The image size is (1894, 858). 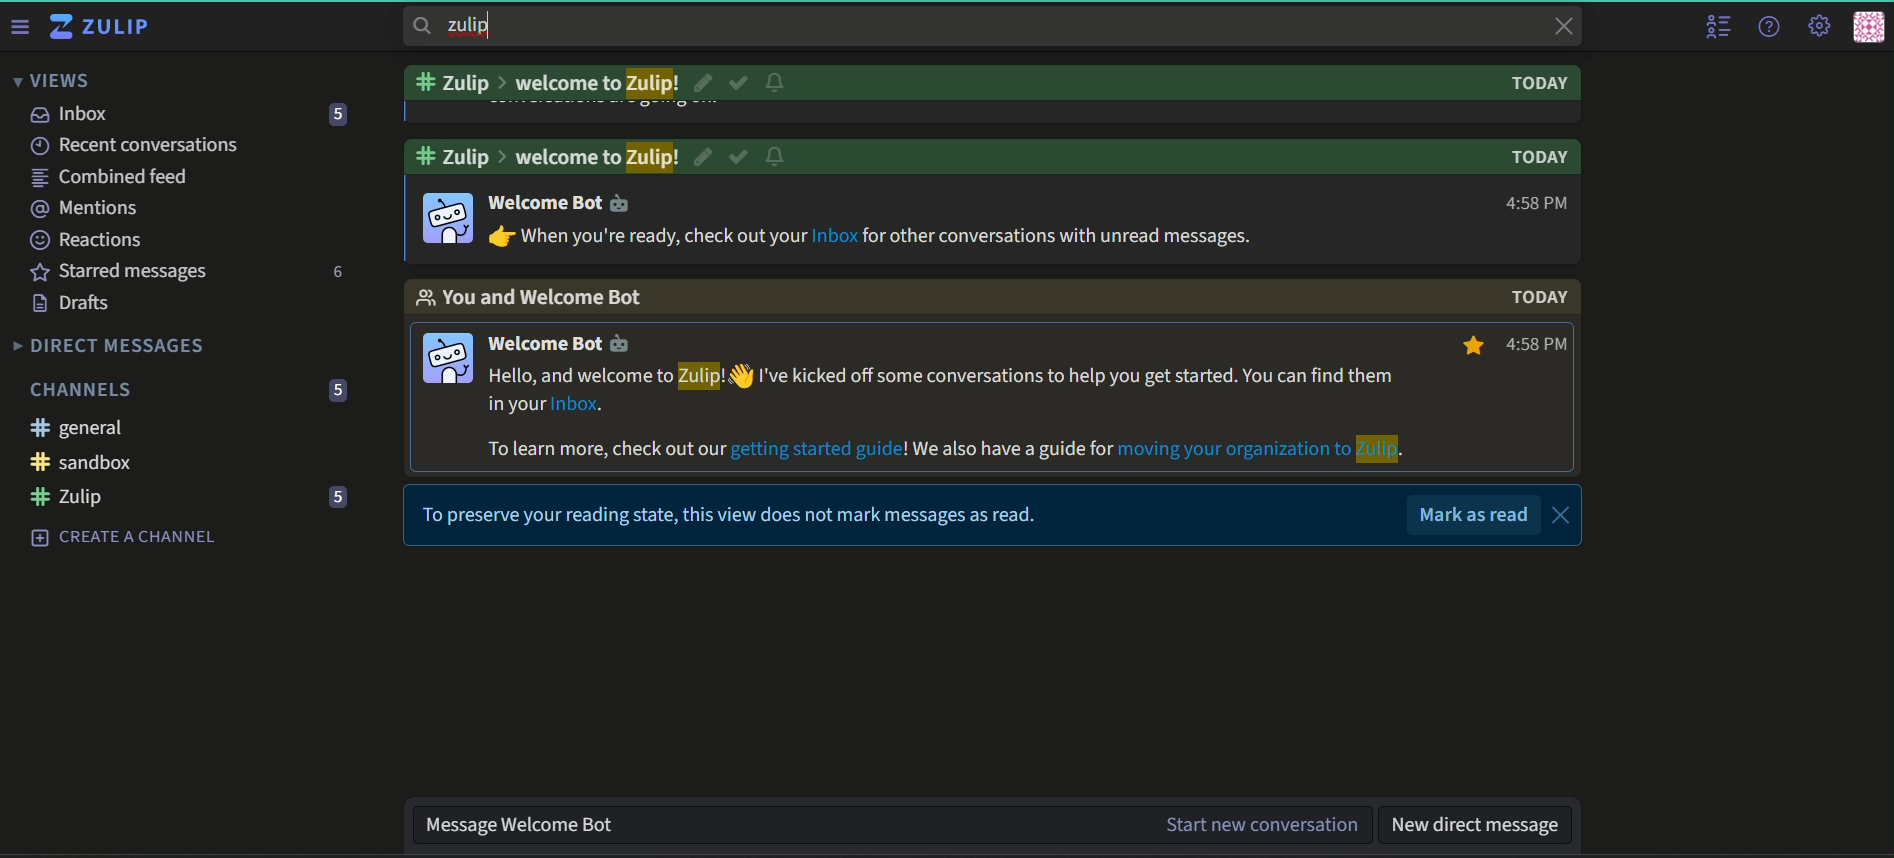 I want to click on notification, so click(x=775, y=81).